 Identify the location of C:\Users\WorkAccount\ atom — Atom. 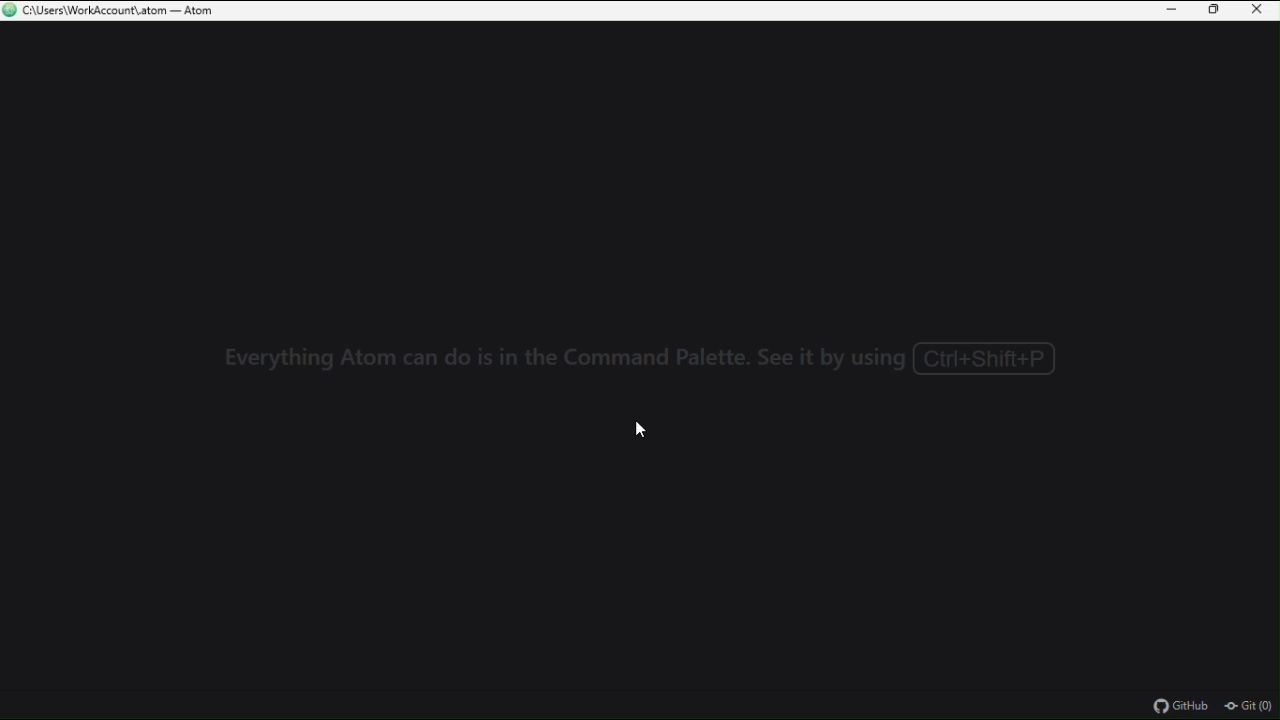
(121, 10).